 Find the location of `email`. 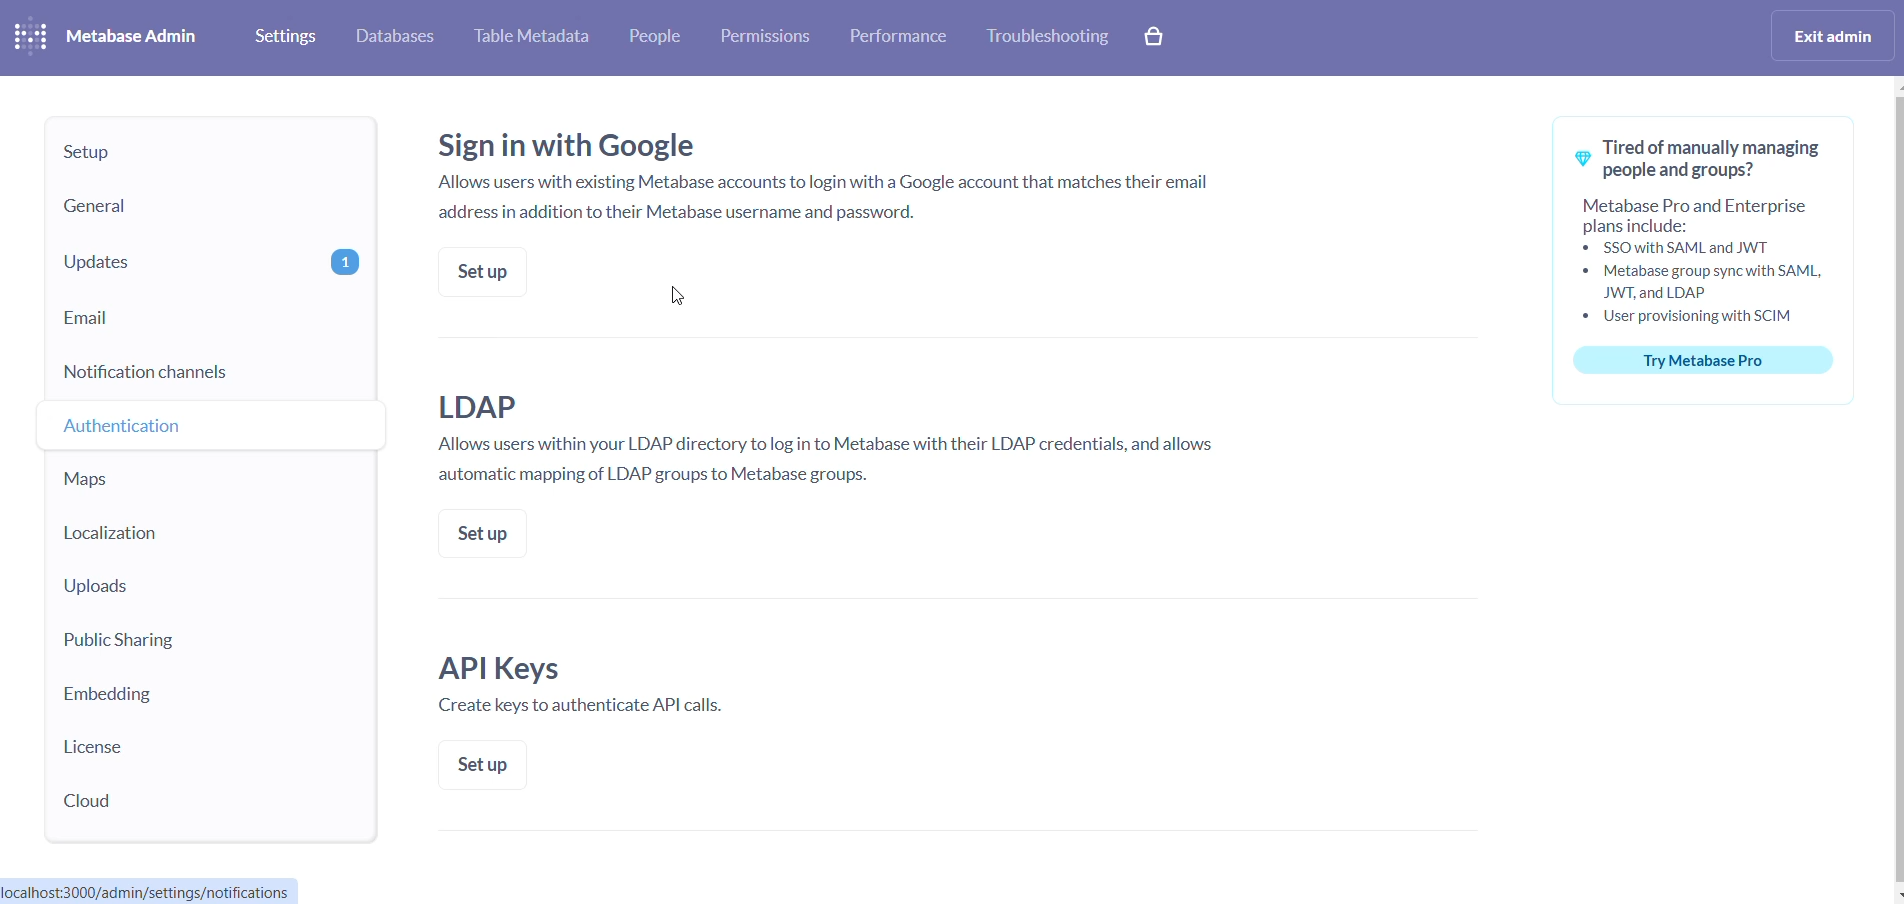

email is located at coordinates (207, 320).